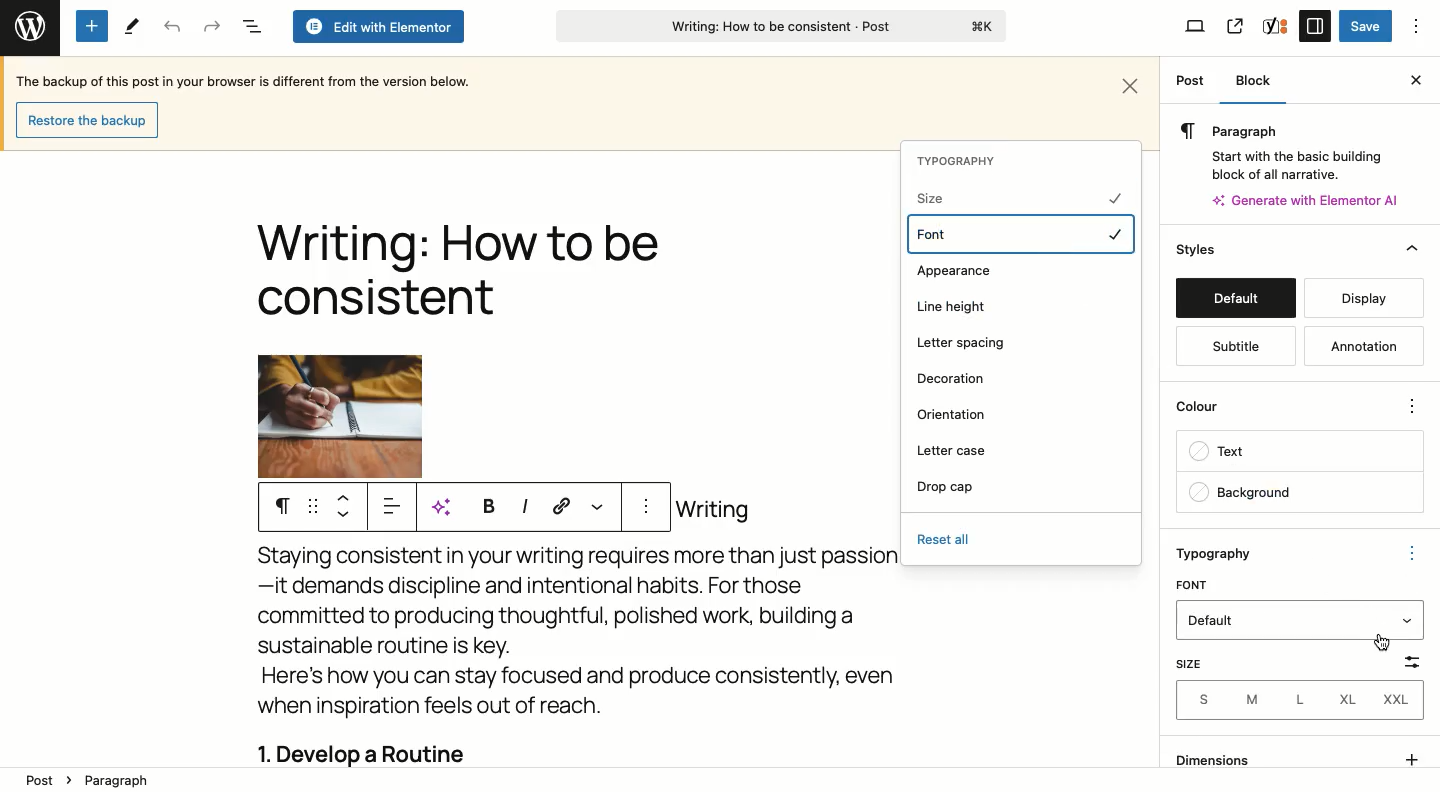  What do you see at coordinates (946, 487) in the screenshot?
I see `Drop cap` at bounding box center [946, 487].